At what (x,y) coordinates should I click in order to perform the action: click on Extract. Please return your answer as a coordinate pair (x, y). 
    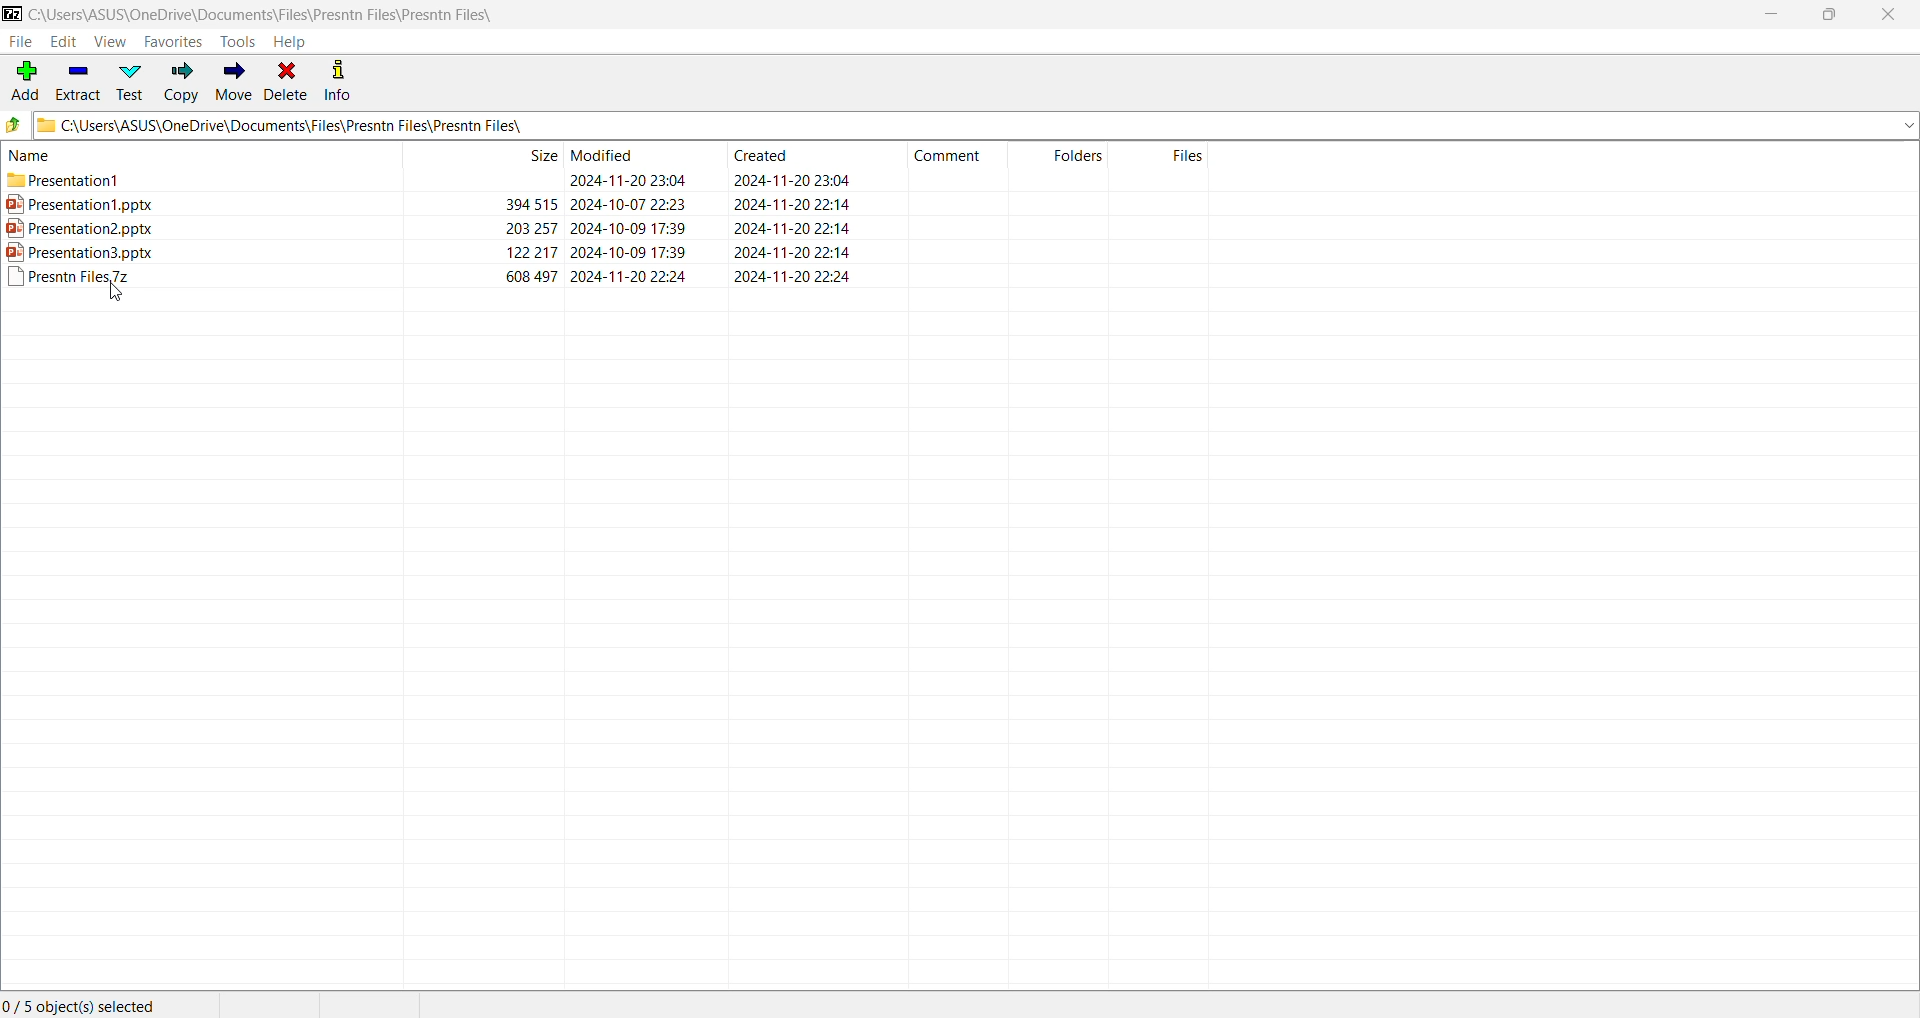
    Looking at the image, I should click on (79, 84).